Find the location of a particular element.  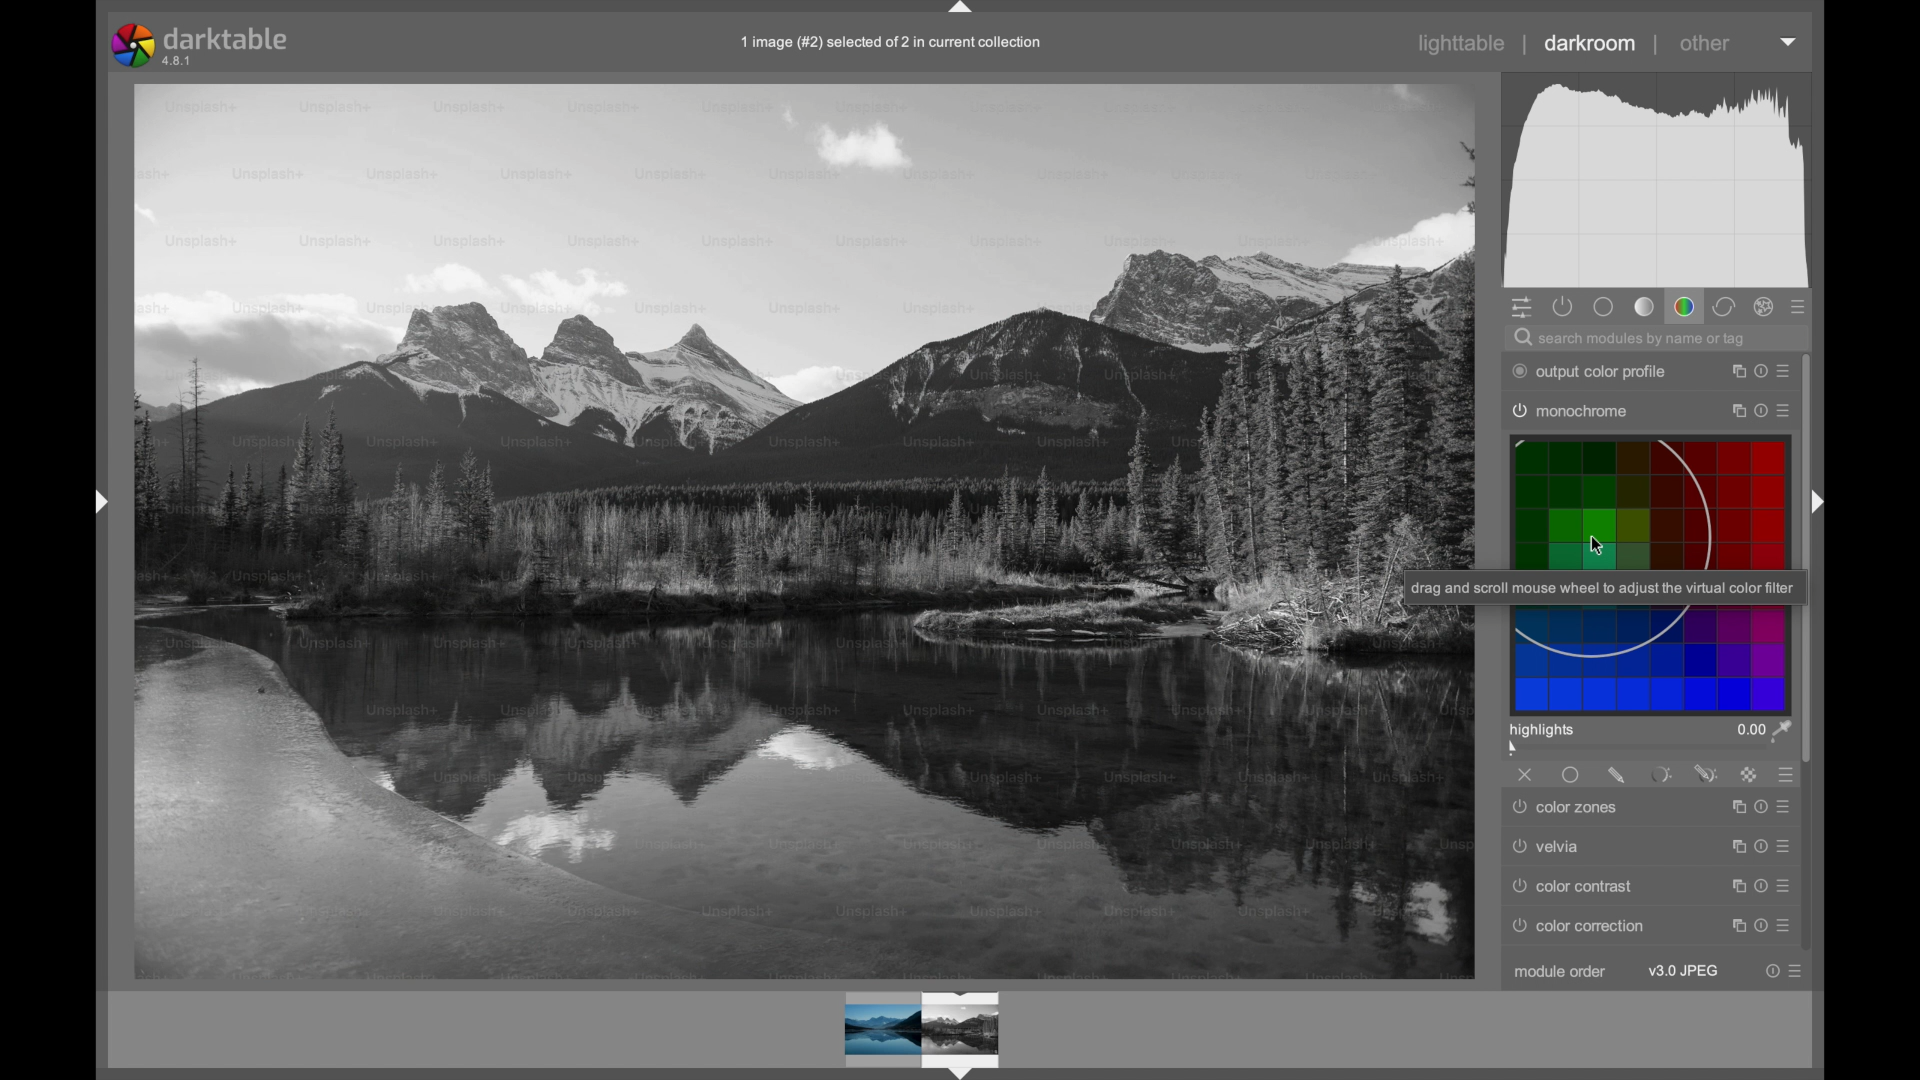

quick access panel is located at coordinates (1522, 308).